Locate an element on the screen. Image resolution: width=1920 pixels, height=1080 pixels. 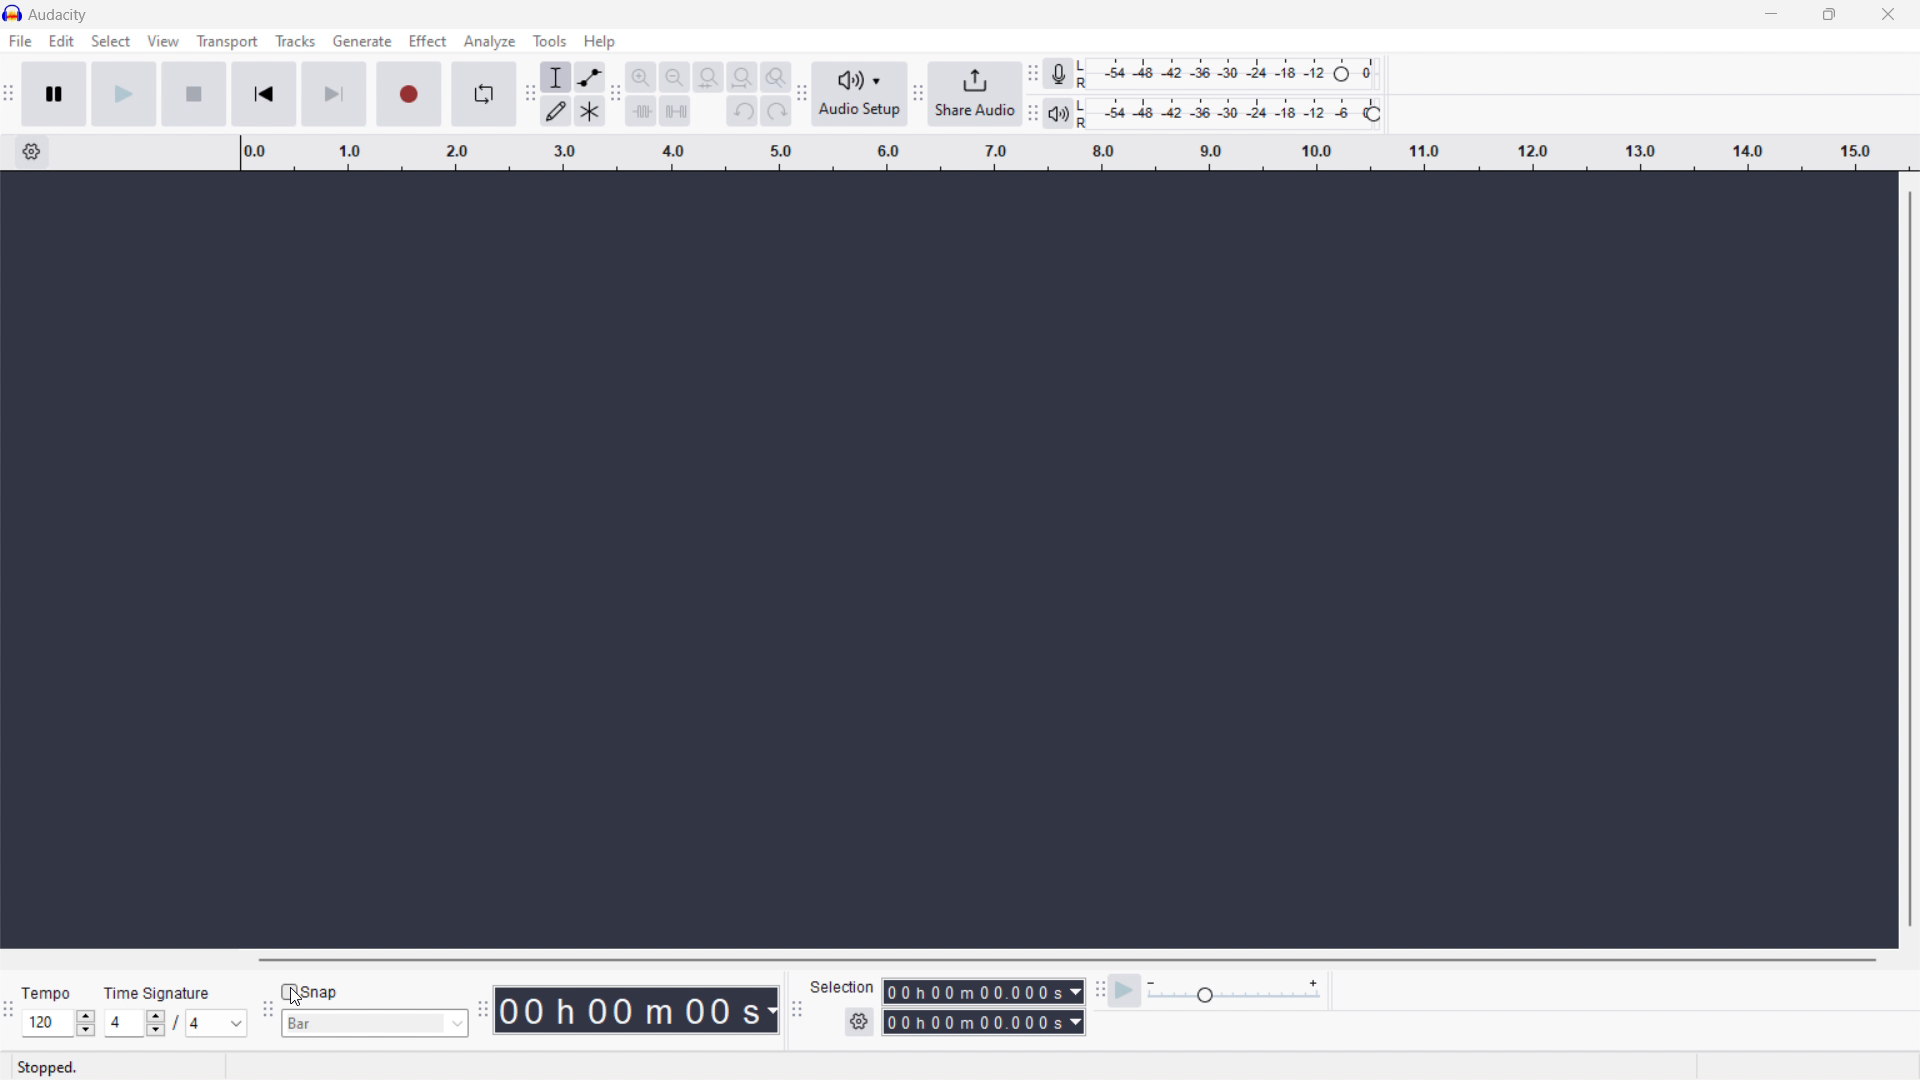
minimize is located at coordinates (1768, 15).